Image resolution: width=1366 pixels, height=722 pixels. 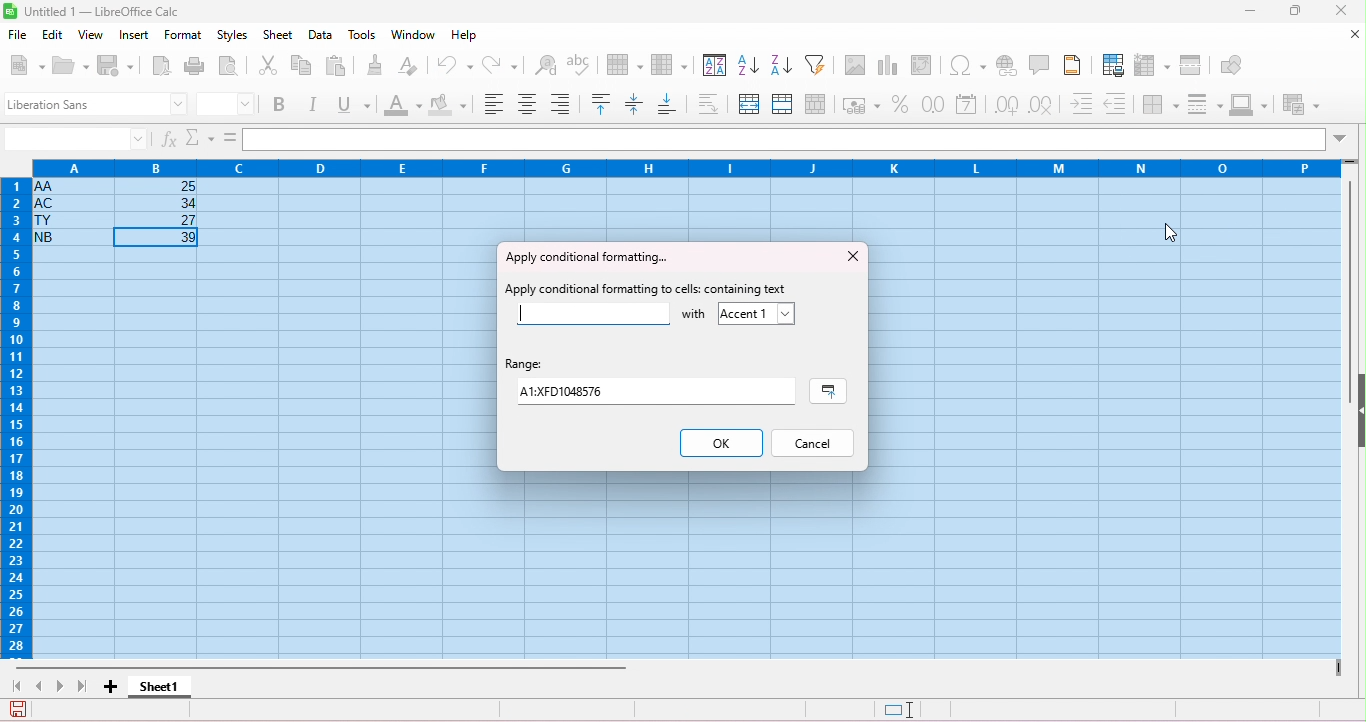 I want to click on close, so click(x=1354, y=35).